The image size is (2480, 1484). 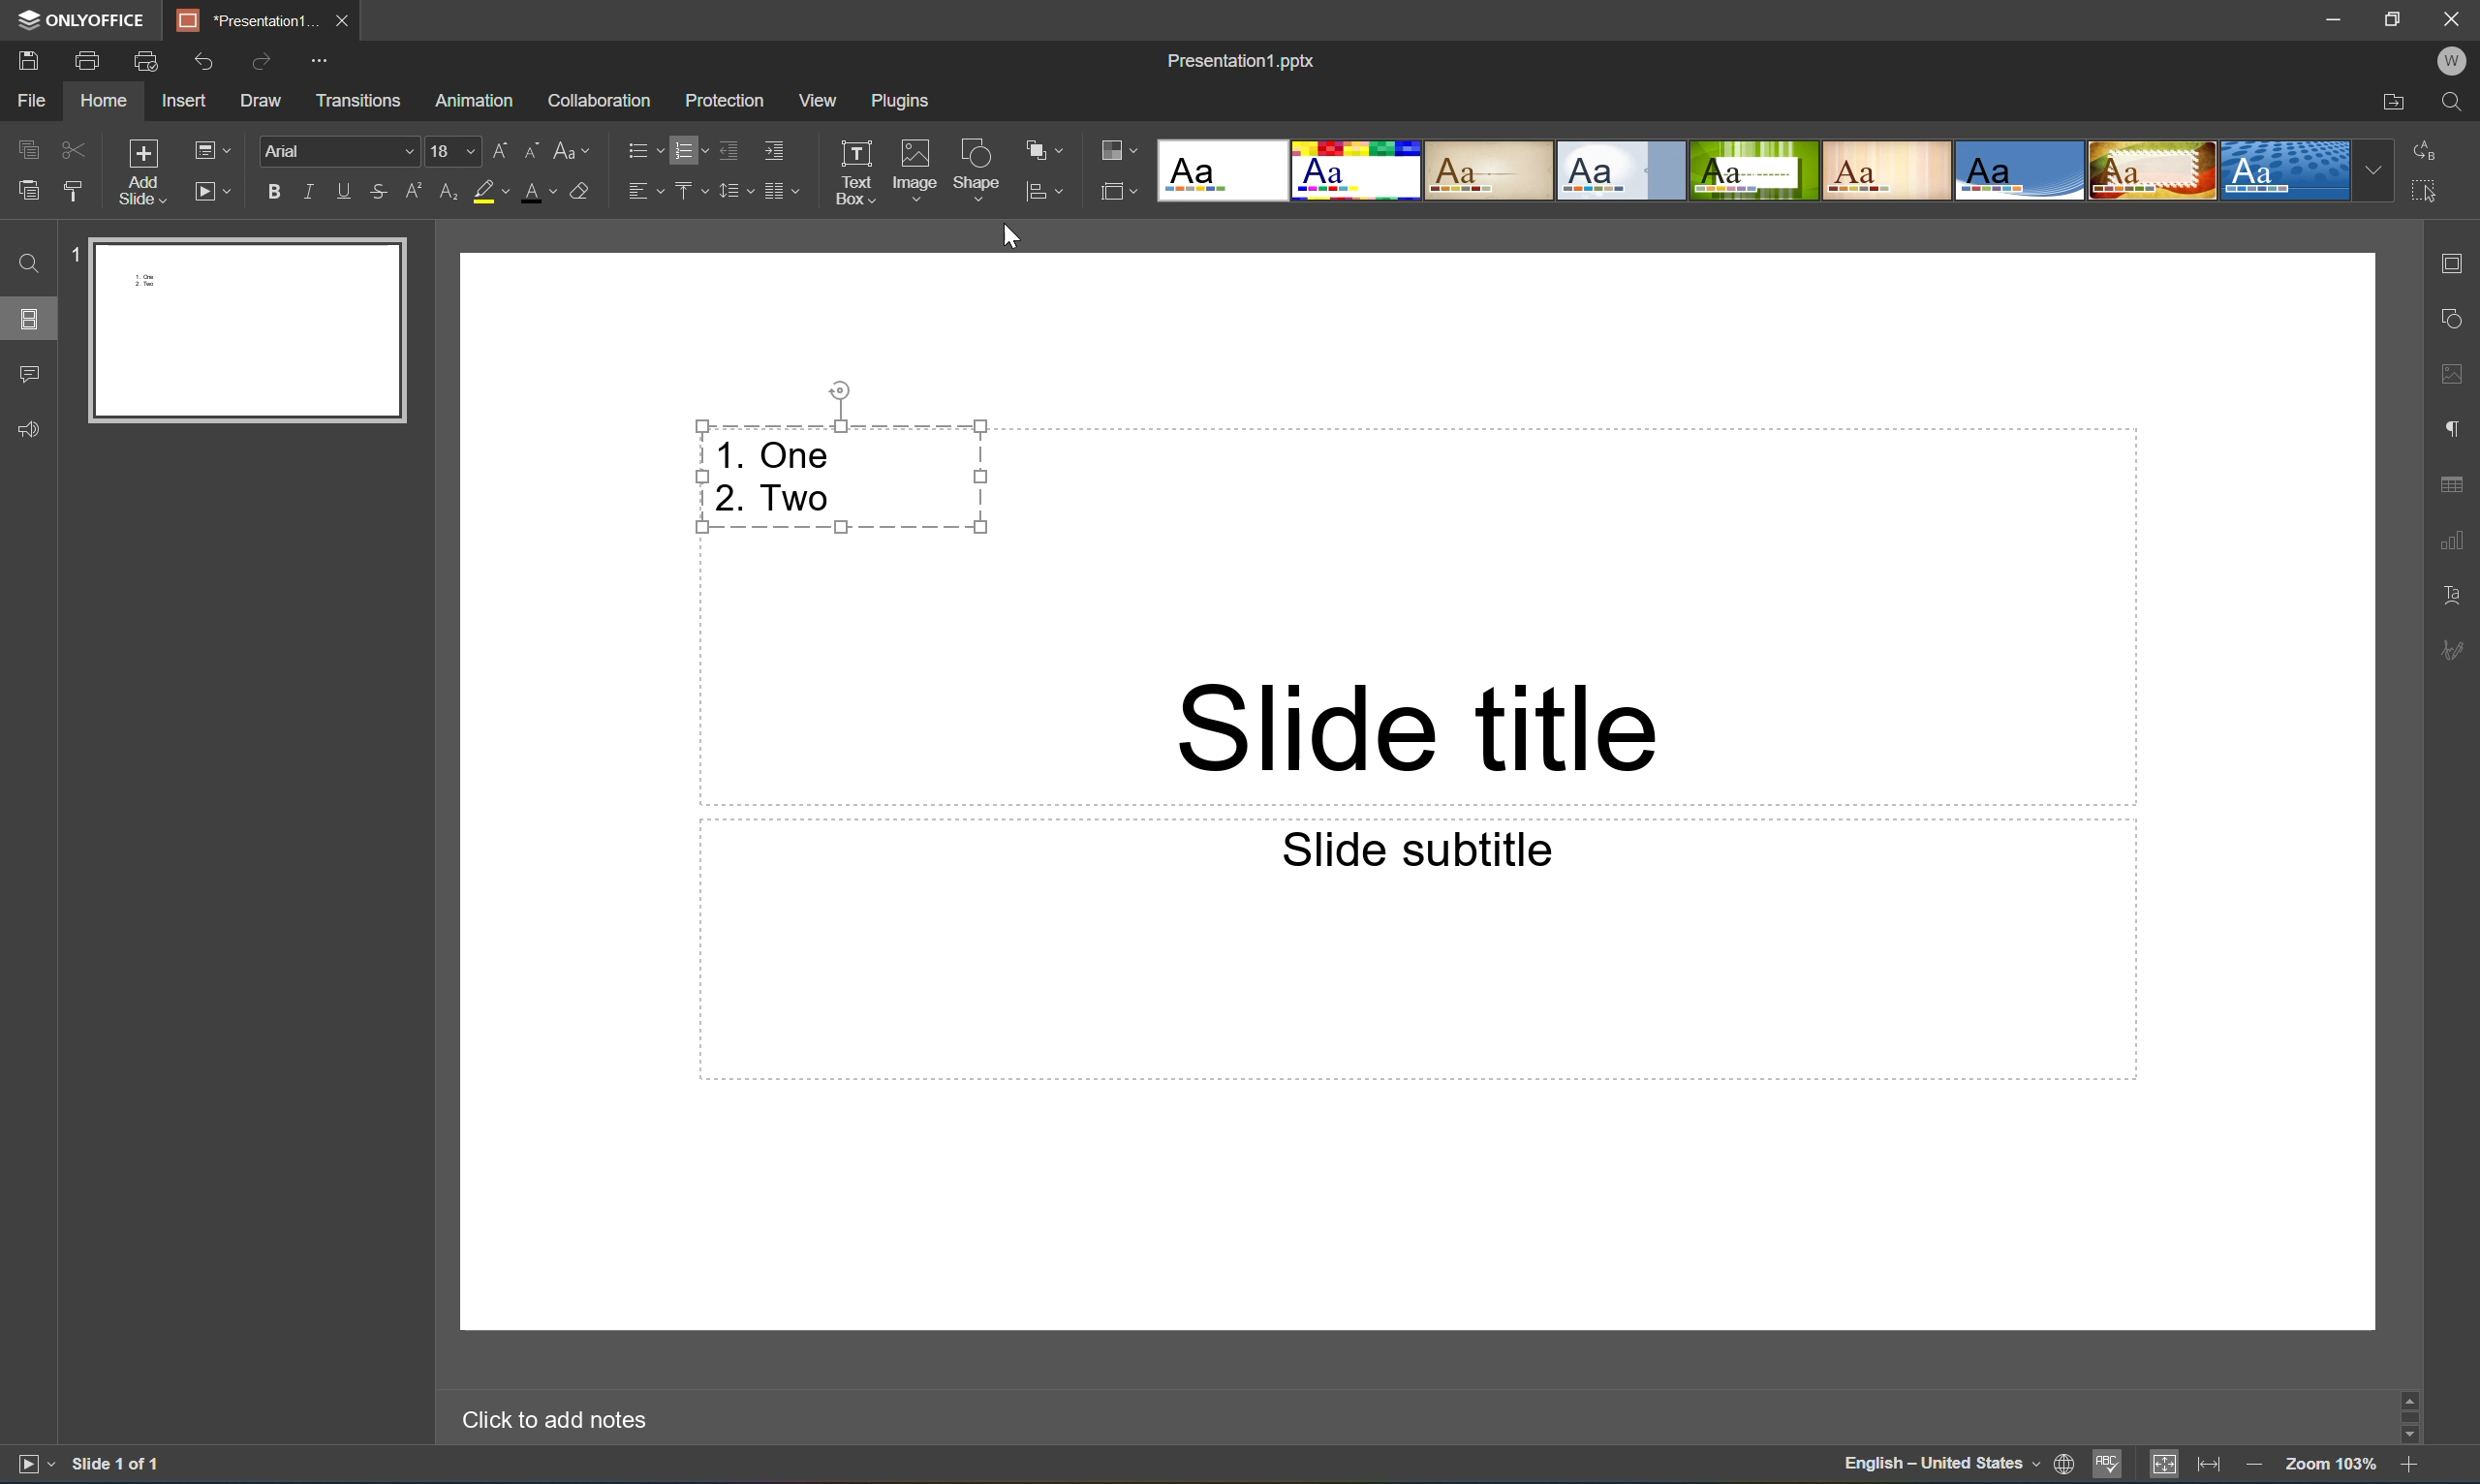 What do you see at coordinates (447, 193) in the screenshot?
I see `Subscript` at bounding box center [447, 193].